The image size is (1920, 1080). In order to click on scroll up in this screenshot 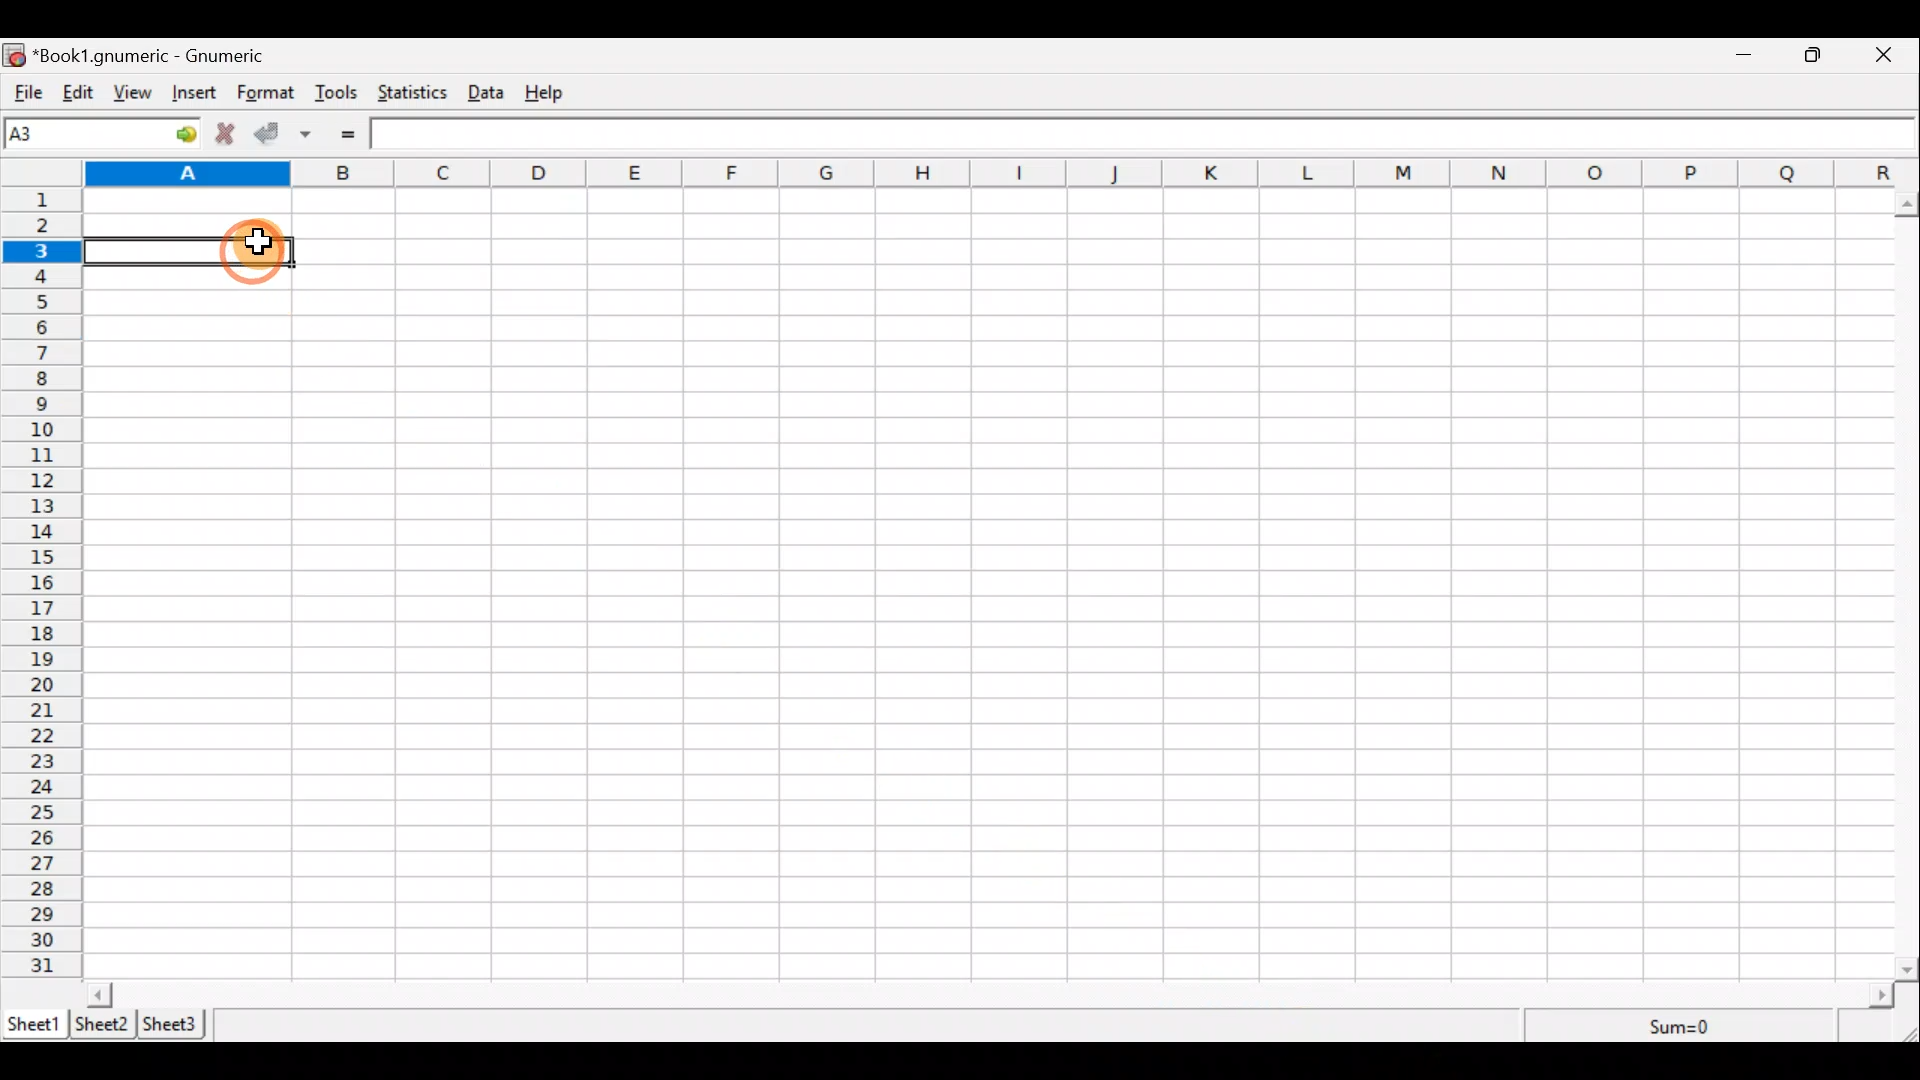, I will do `click(1908, 204)`.